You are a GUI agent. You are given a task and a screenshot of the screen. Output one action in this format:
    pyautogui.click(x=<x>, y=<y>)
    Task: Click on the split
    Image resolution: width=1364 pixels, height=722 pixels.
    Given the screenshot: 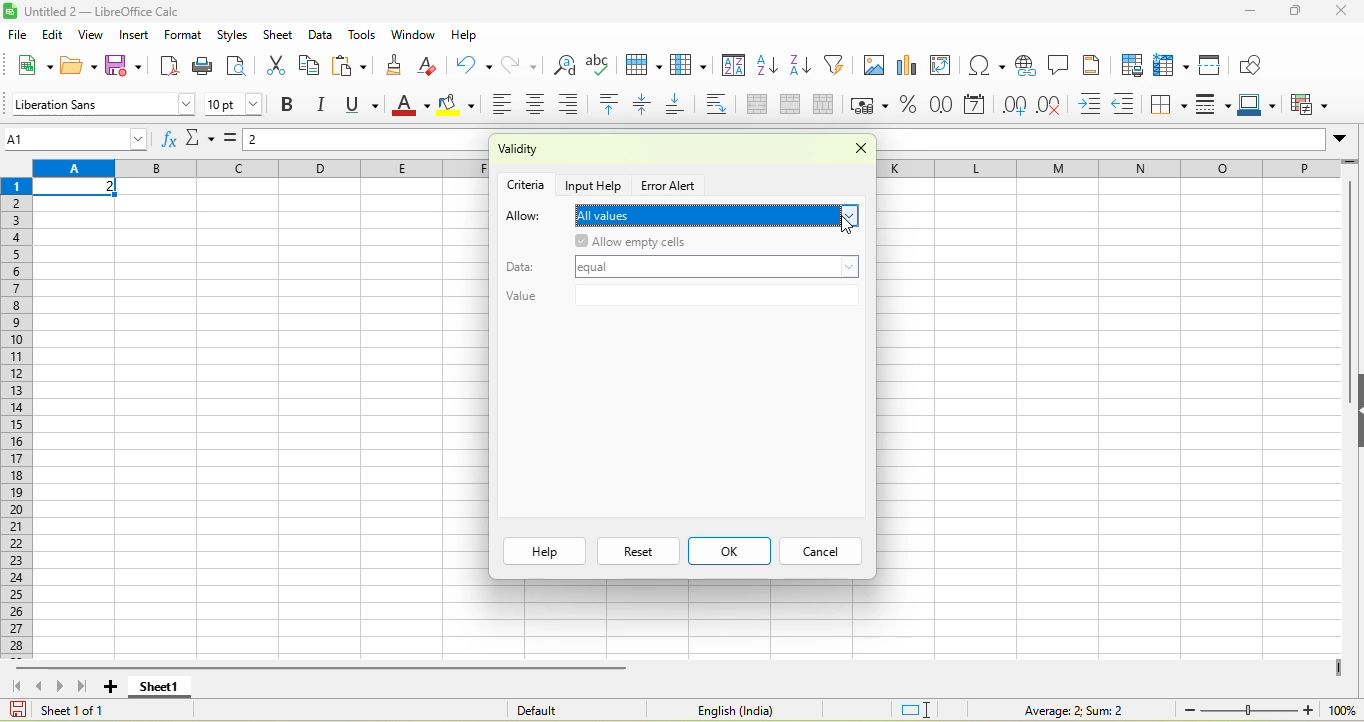 What is the action you would take?
    pyautogui.click(x=828, y=105)
    